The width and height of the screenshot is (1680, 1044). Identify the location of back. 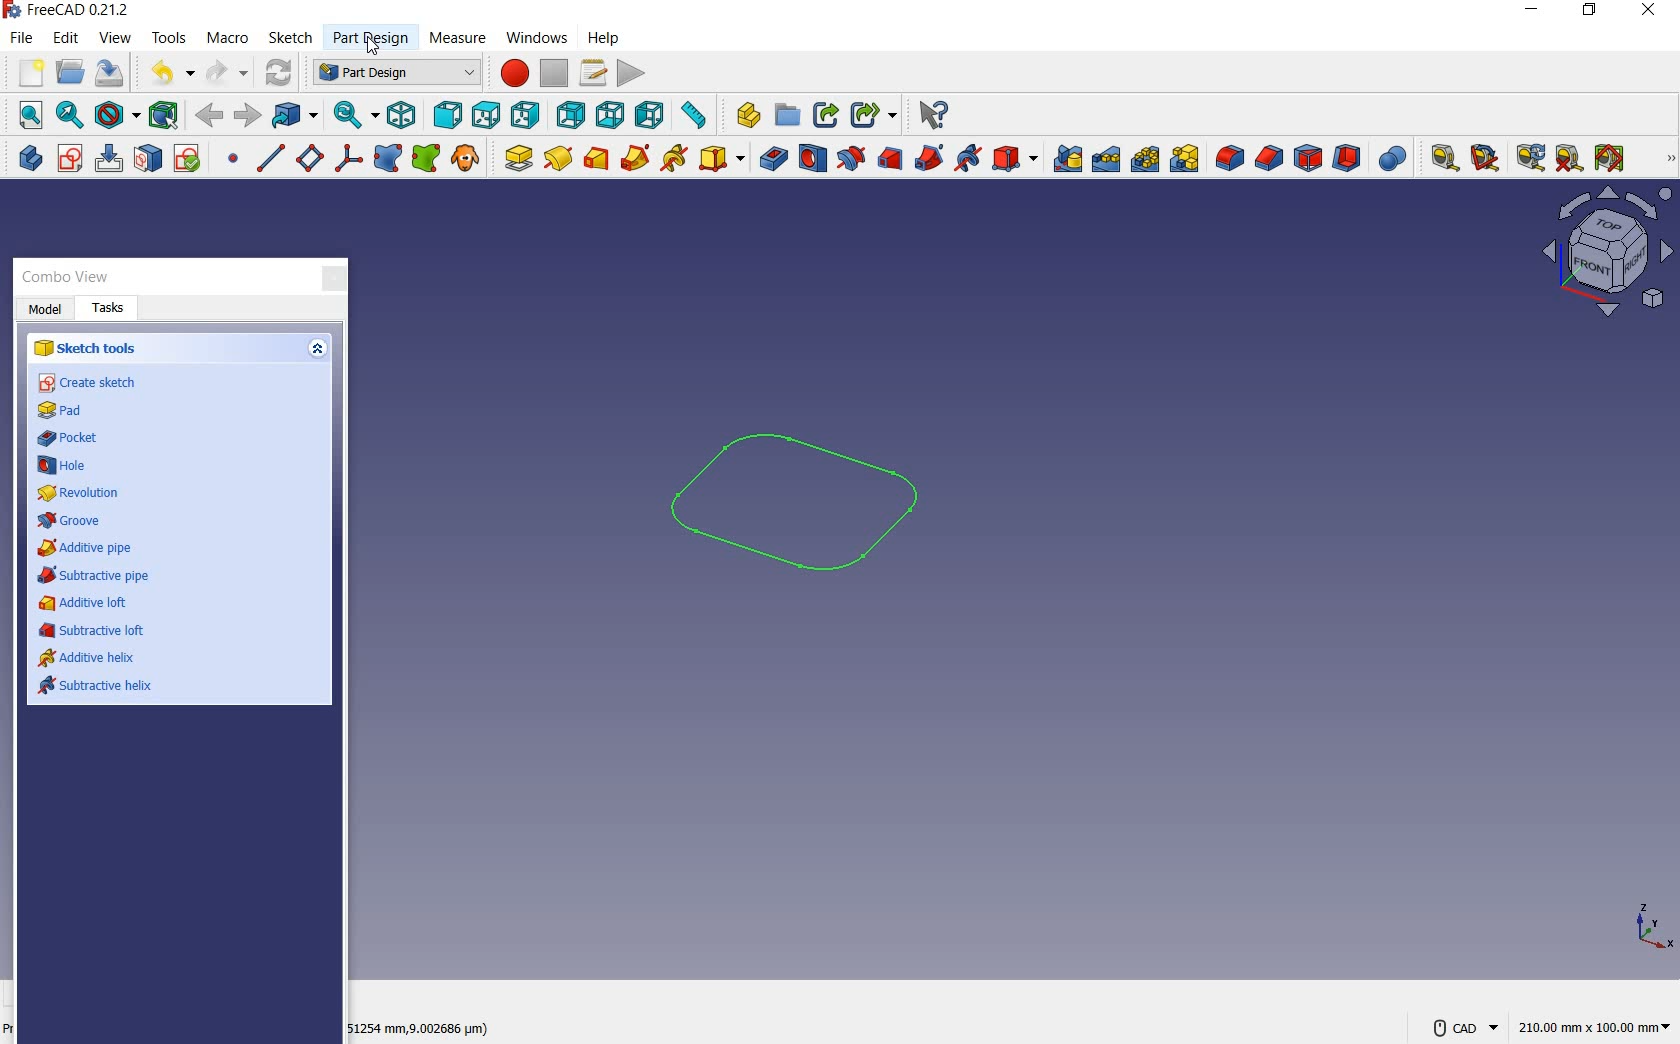
(249, 116).